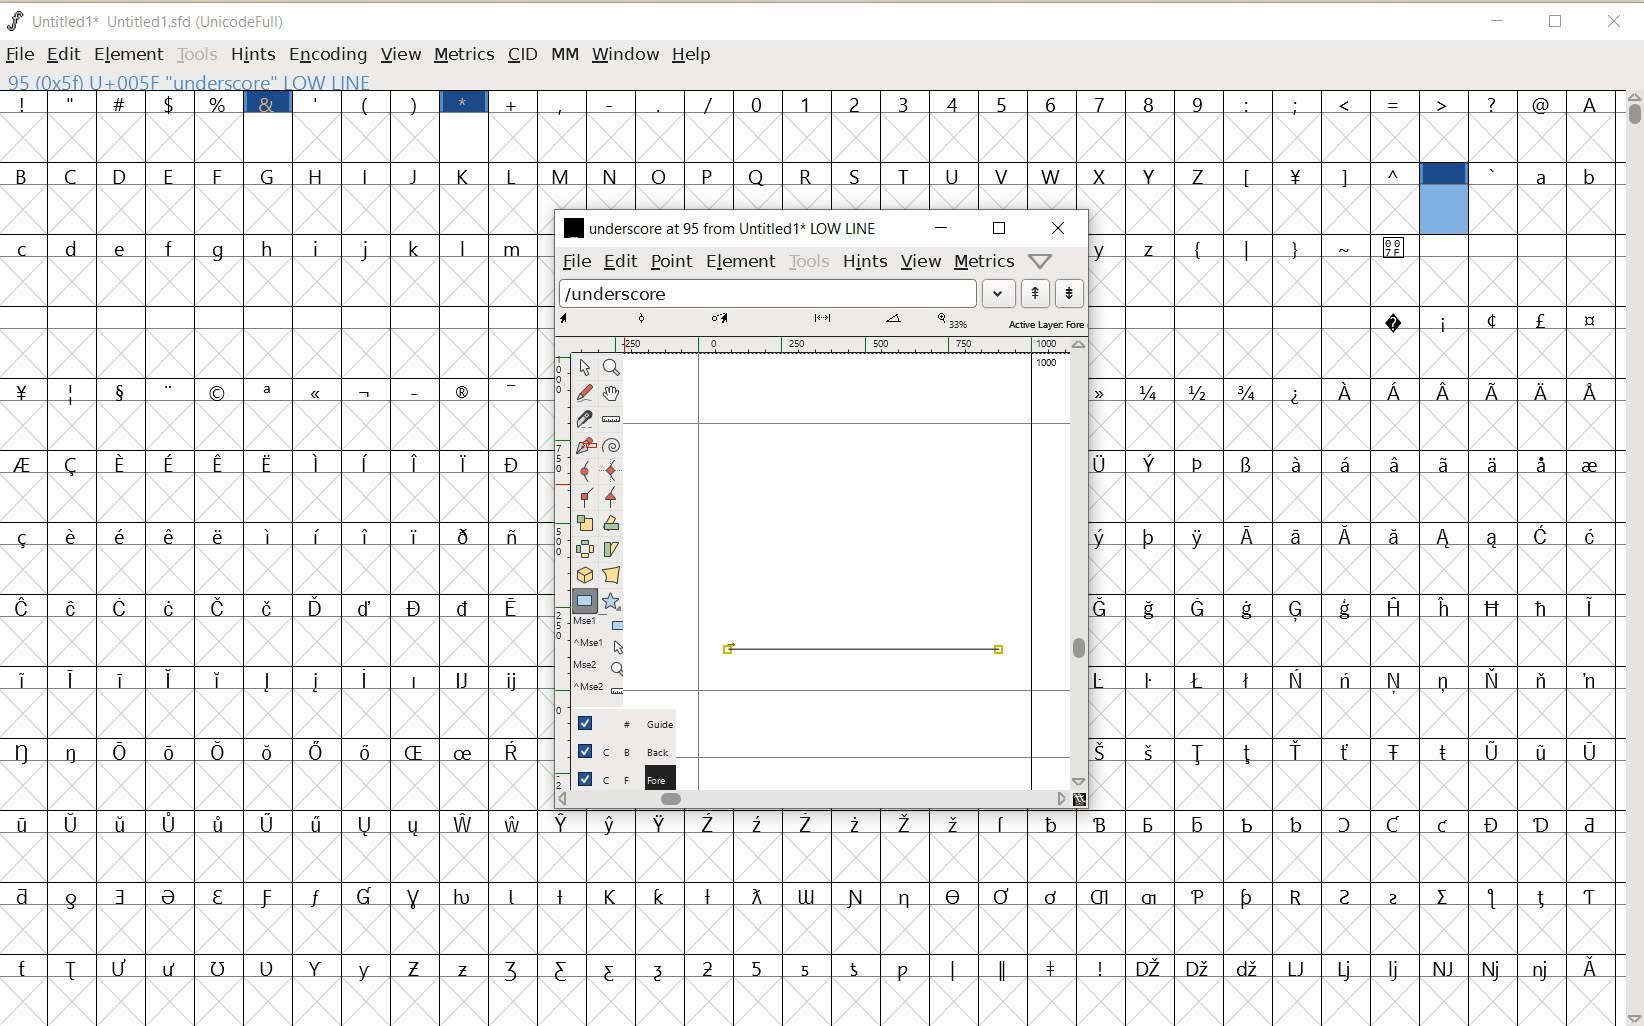 This screenshot has height=1026, width=1644. What do you see at coordinates (584, 470) in the screenshot?
I see `add a curve point` at bounding box center [584, 470].